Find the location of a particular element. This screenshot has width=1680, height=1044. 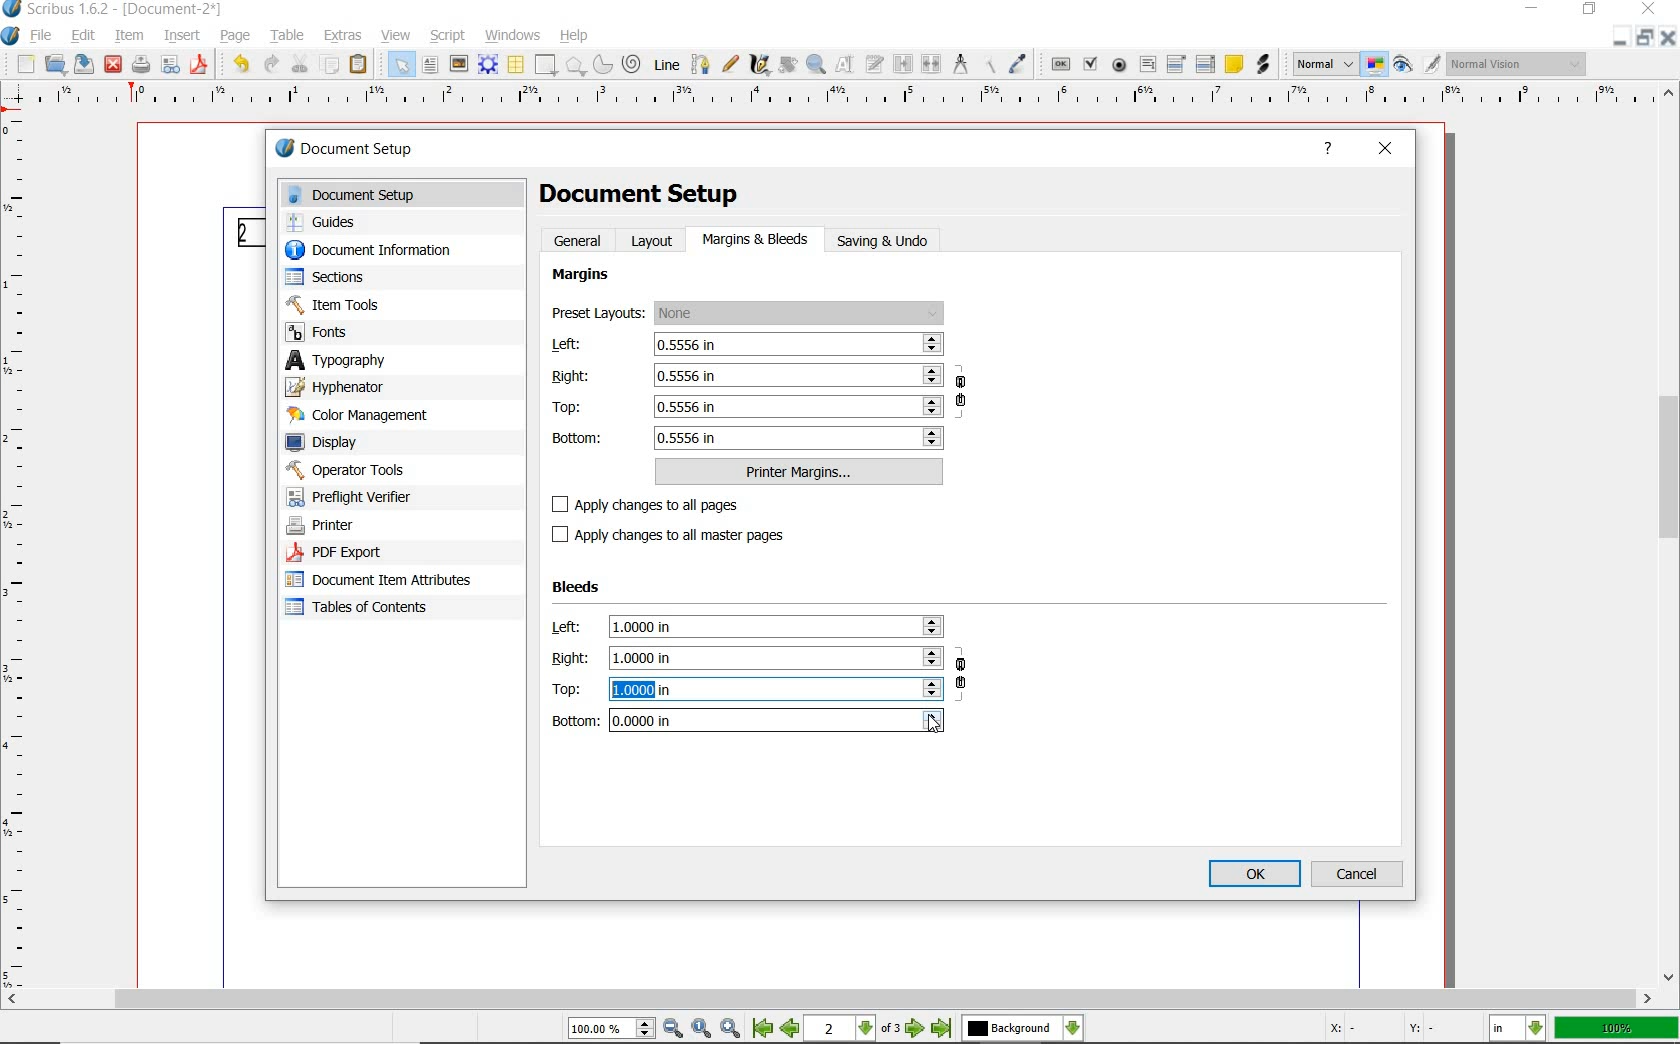

2 of 3 is located at coordinates (855, 1029).